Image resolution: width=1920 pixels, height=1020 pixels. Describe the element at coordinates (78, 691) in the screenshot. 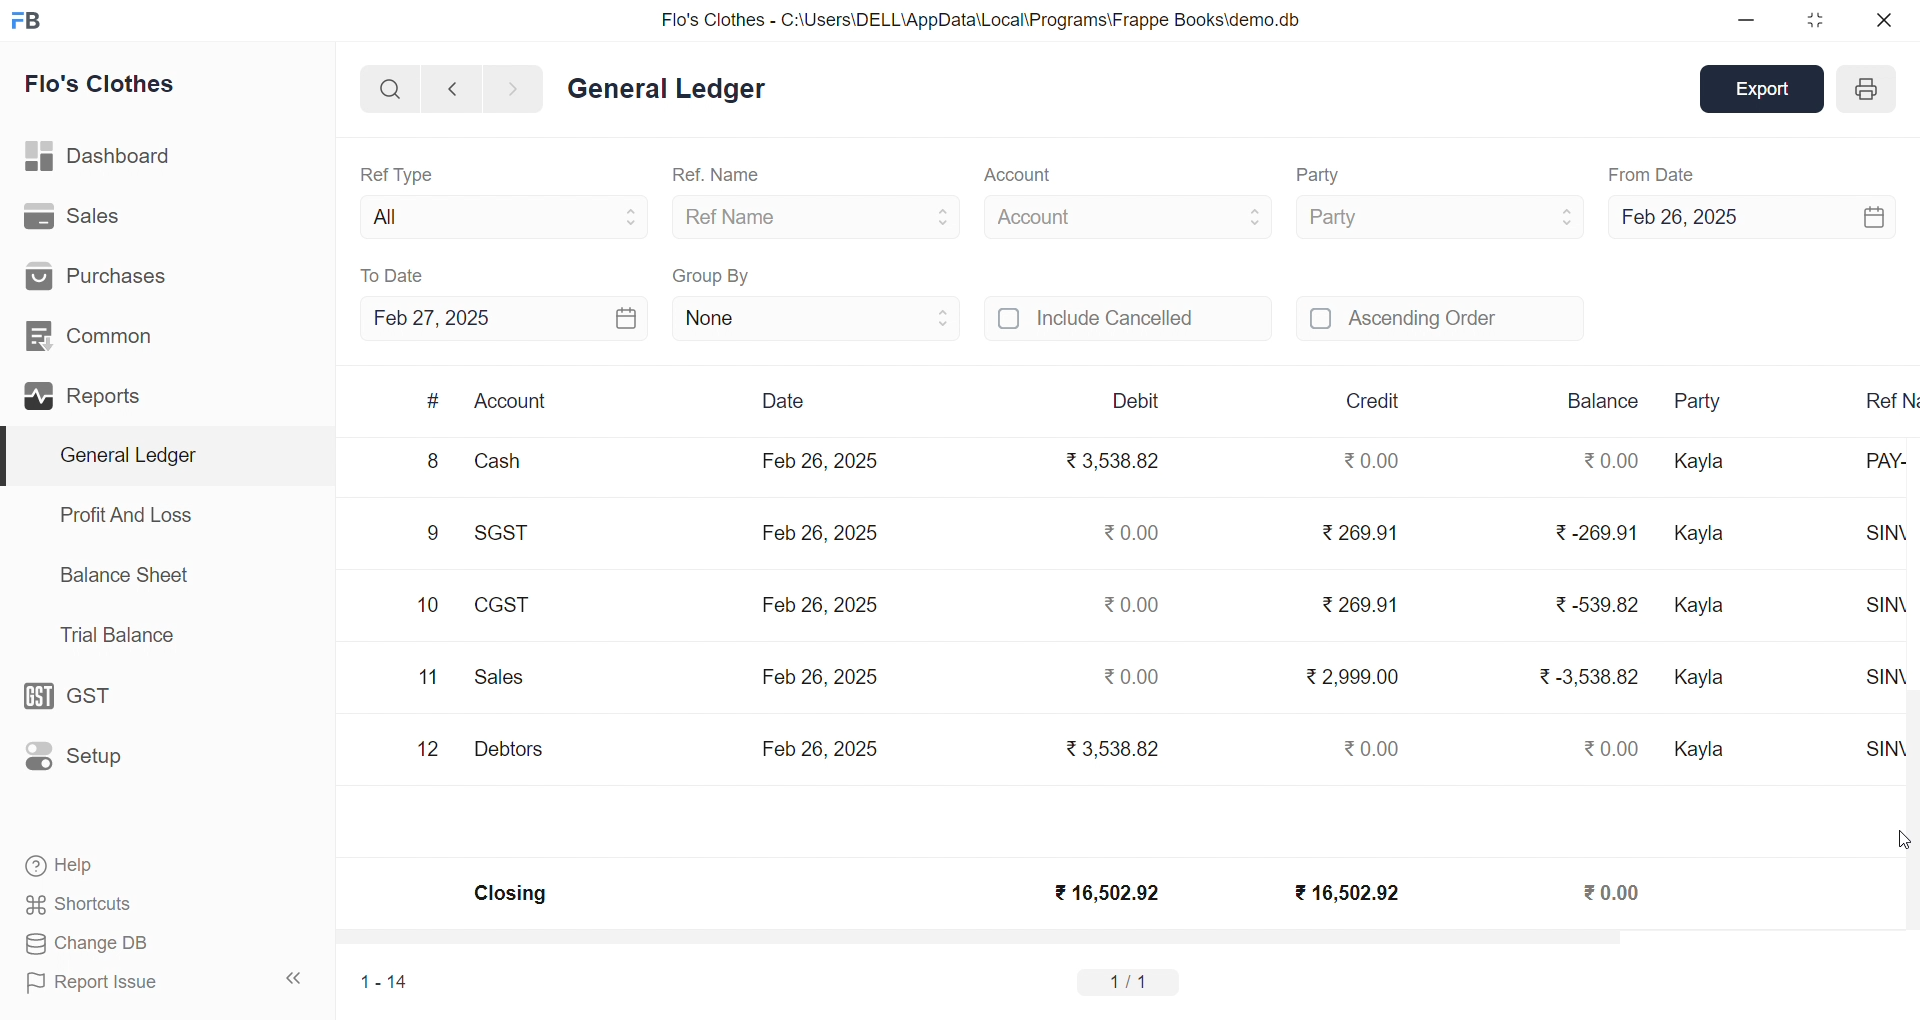

I see `GST` at that location.